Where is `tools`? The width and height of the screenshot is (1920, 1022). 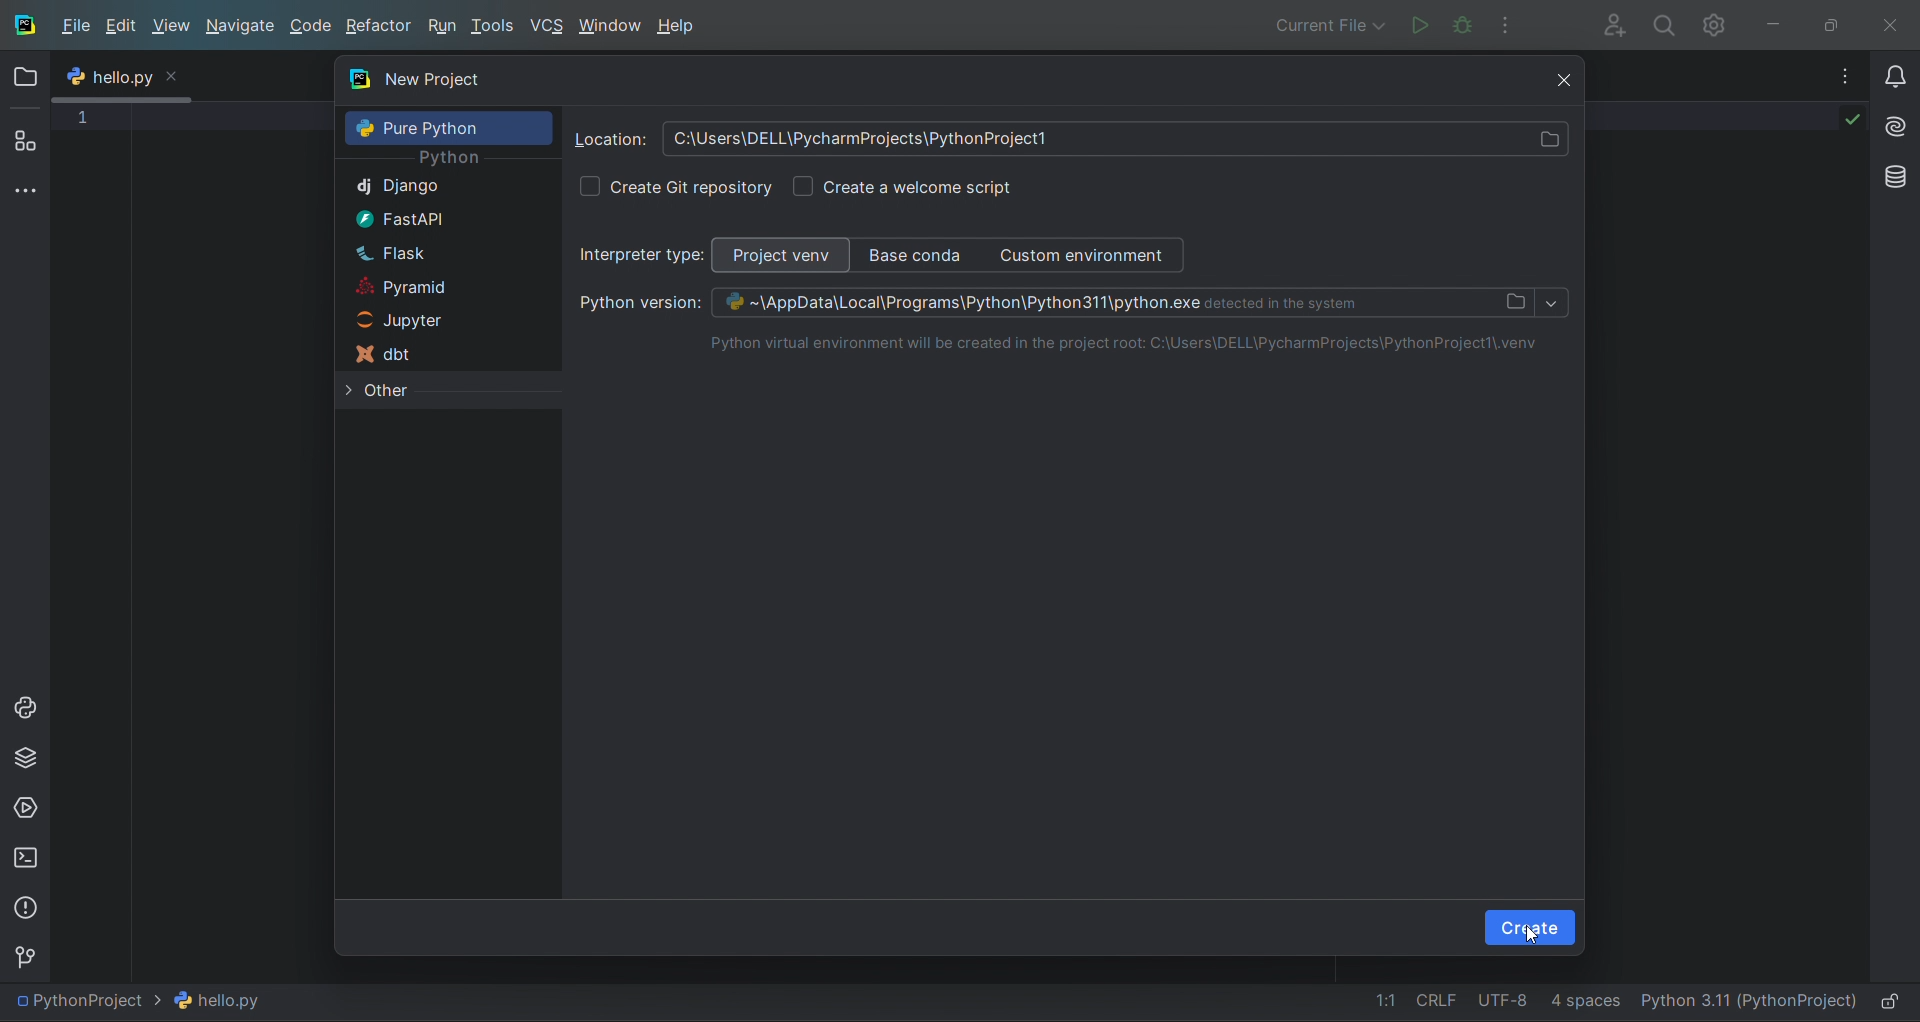 tools is located at coordinates (496, 28).